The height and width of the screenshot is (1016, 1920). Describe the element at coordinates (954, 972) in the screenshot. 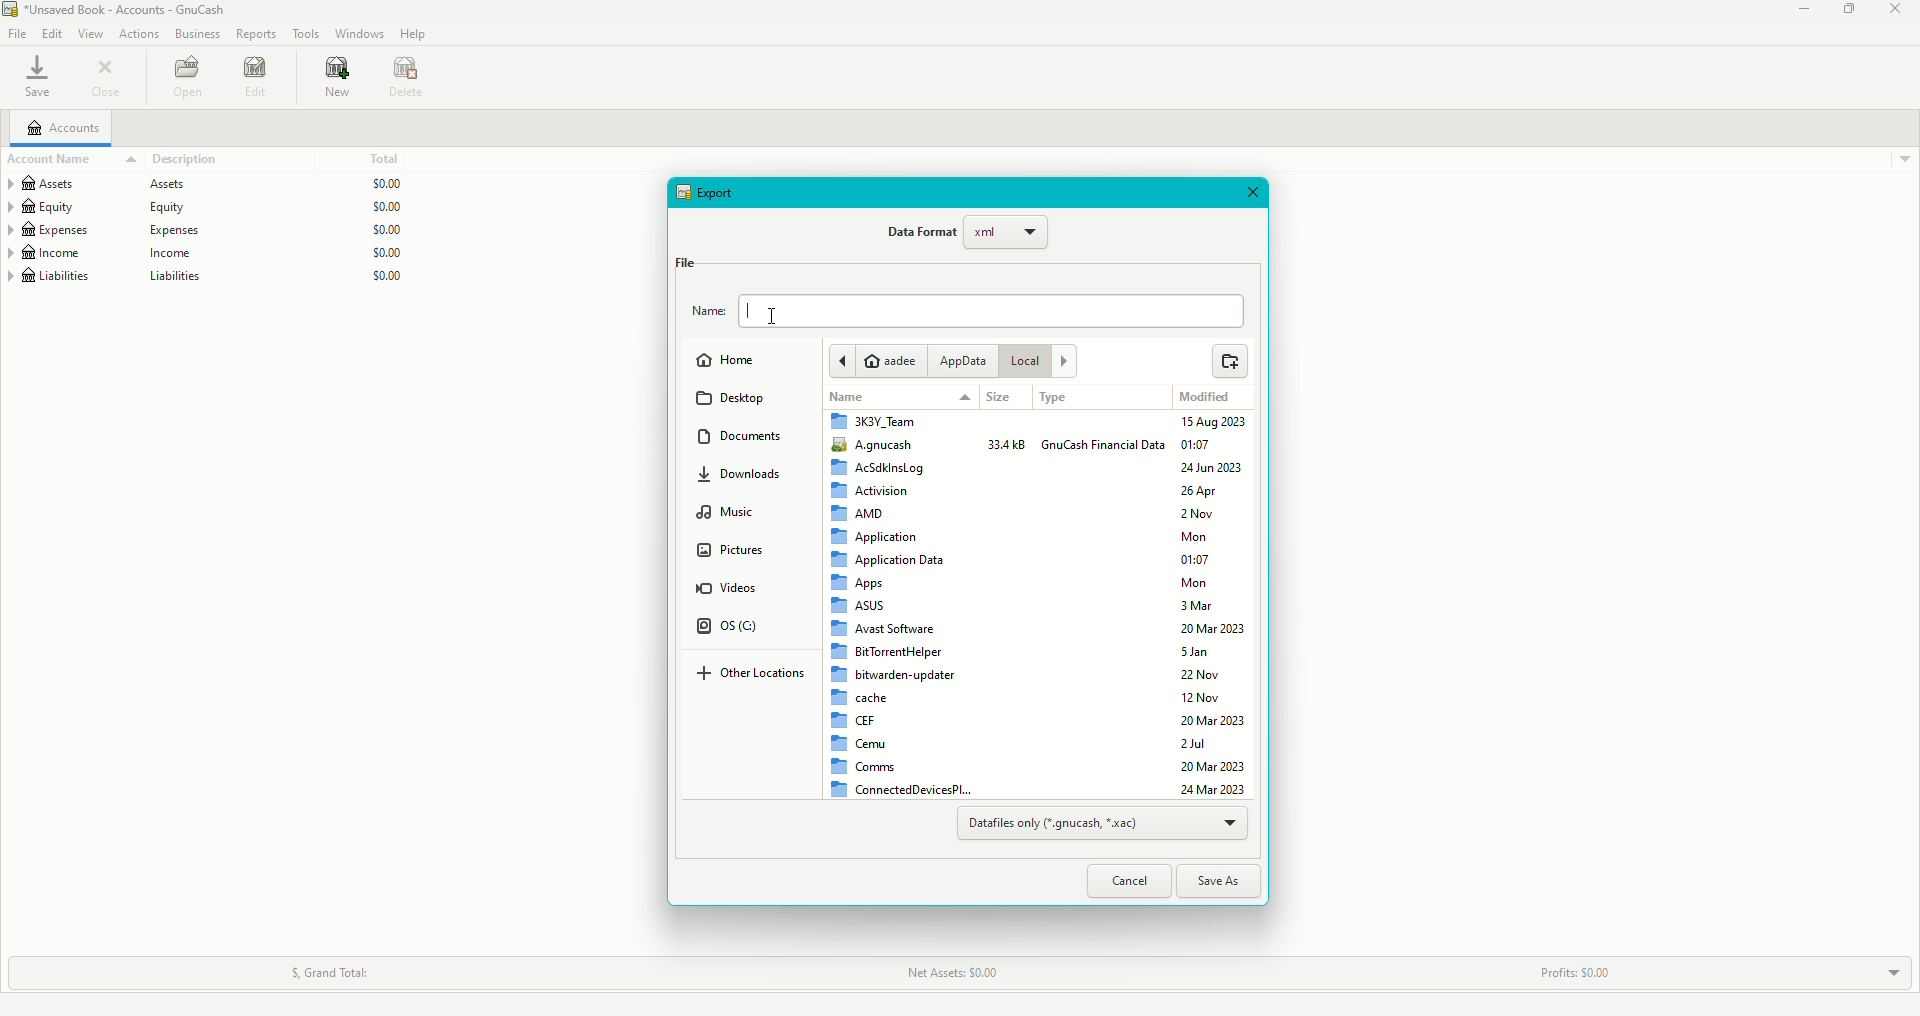

I see `Net assets` at that location.